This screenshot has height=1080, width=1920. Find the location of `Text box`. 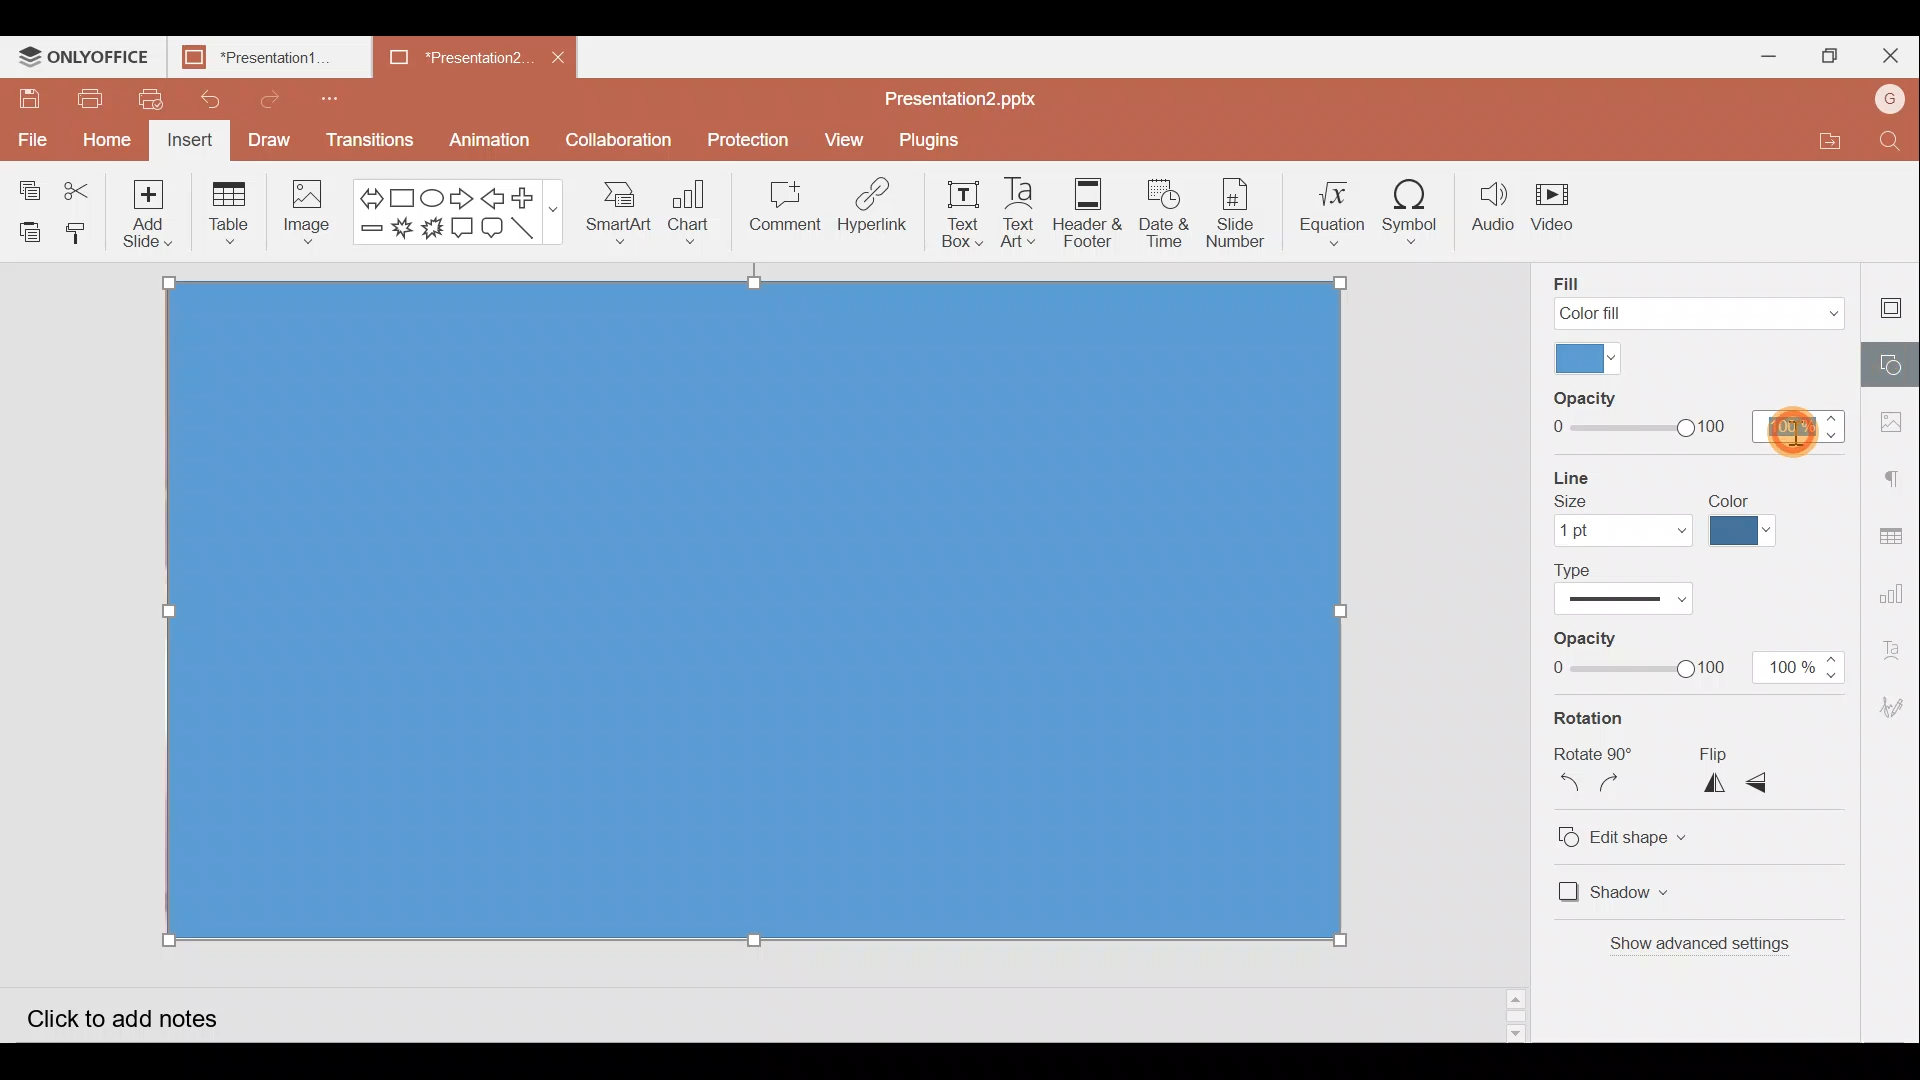

Text box is located at coordinates (952, 217).